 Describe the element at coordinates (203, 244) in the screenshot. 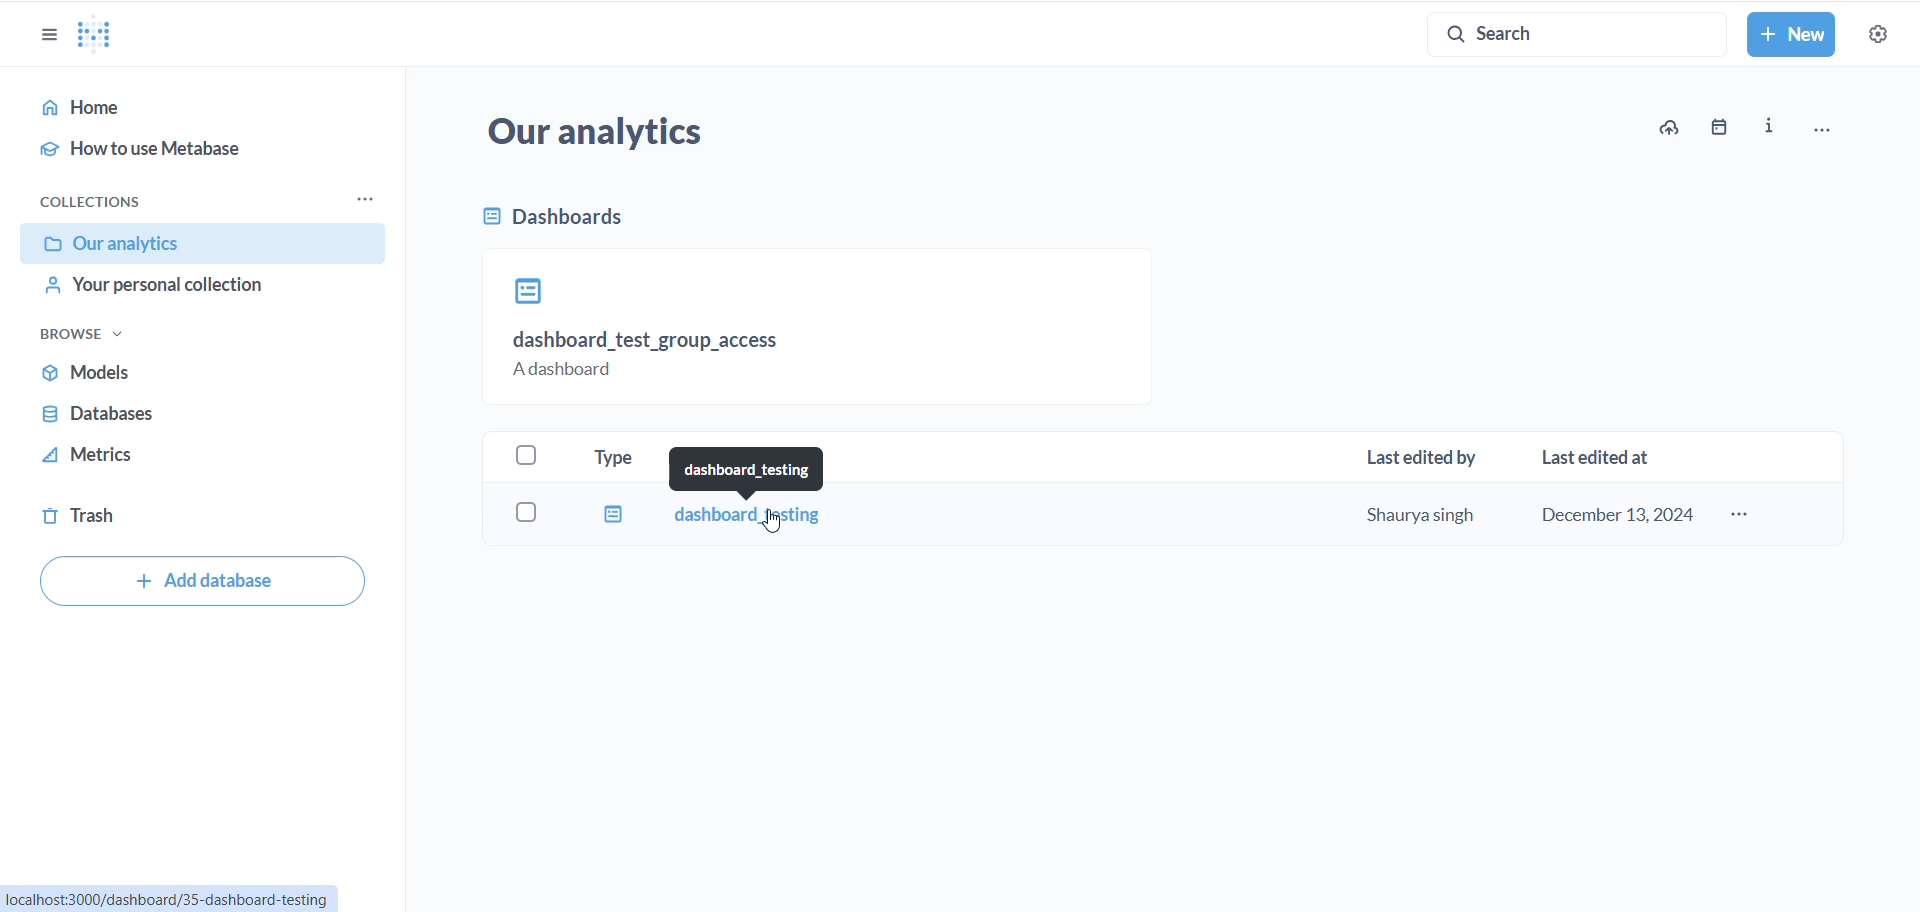

I see `our analytics` at that location.